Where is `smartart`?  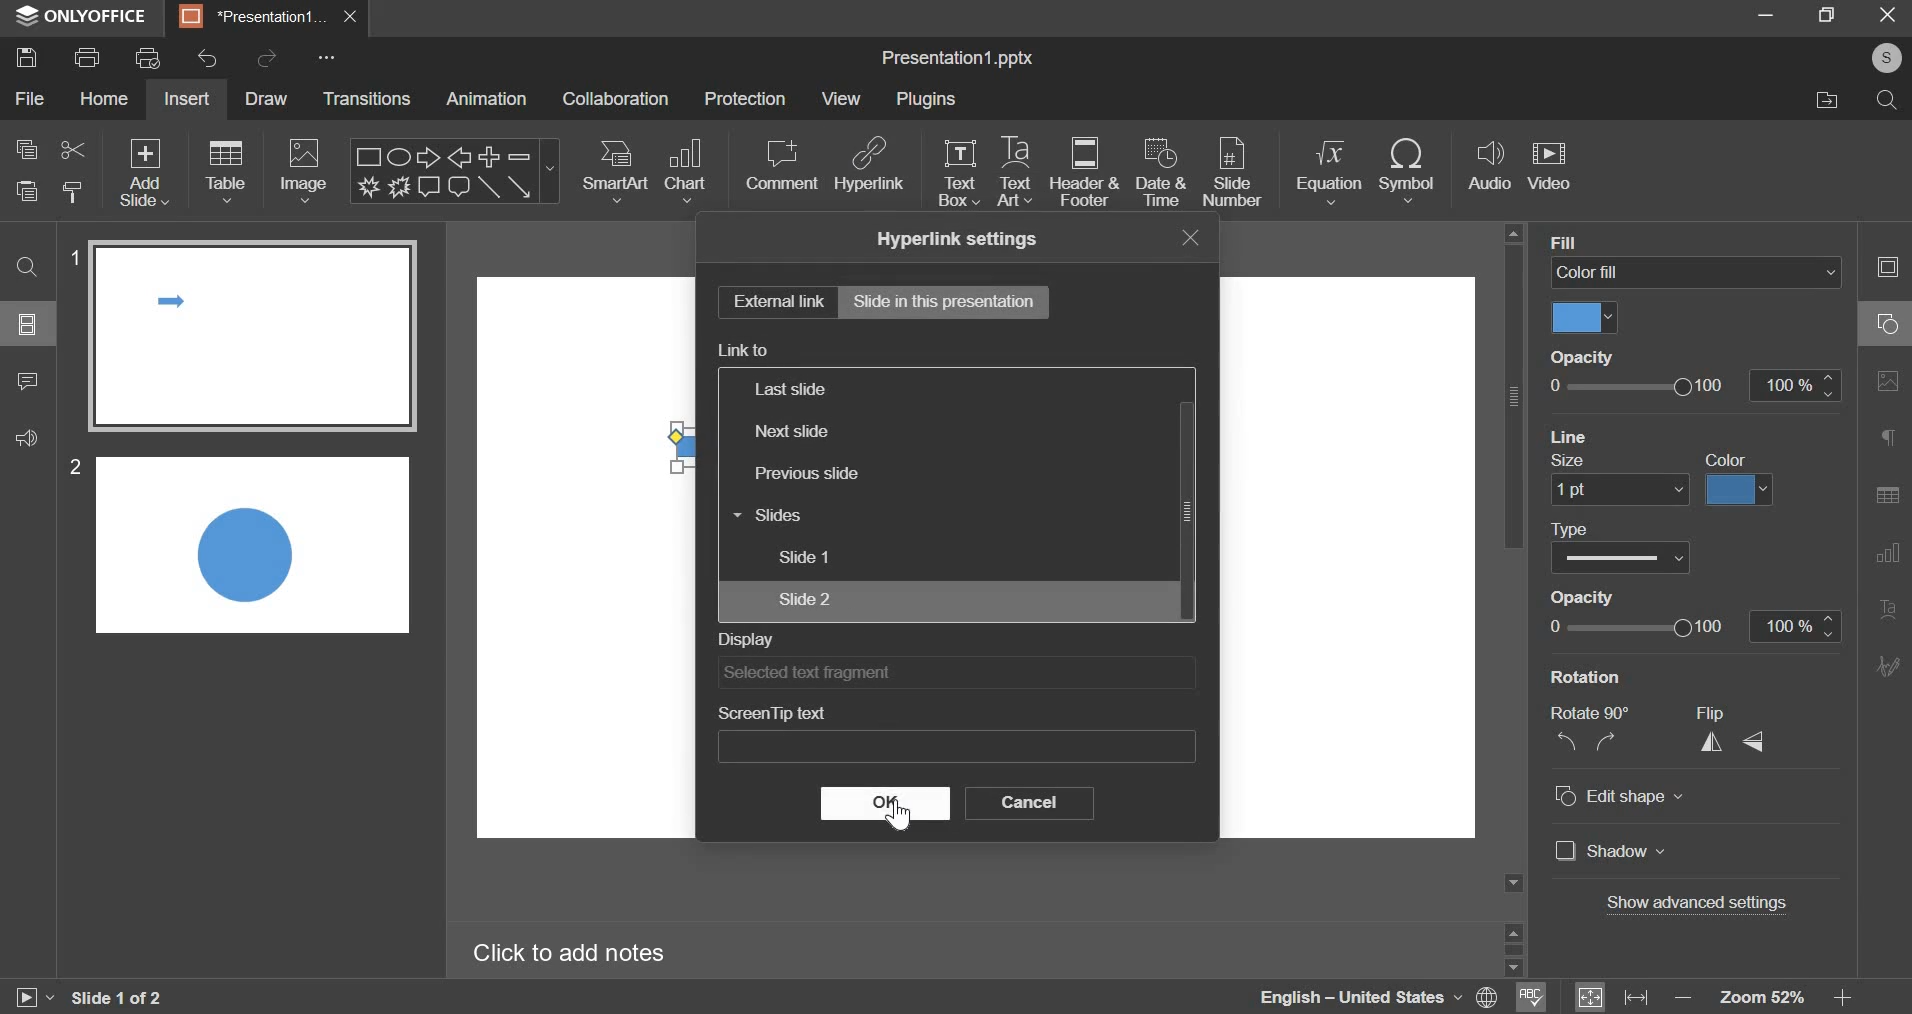
smartart is located at coordinates (617, 172).